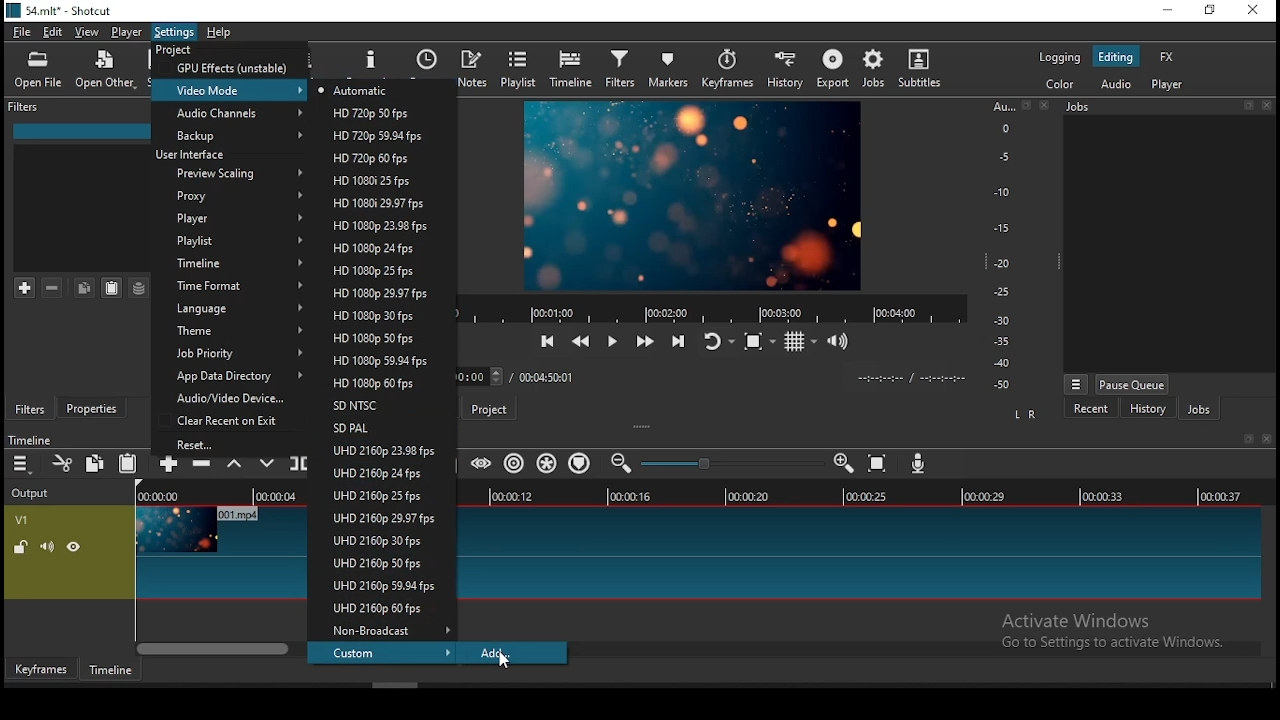 The width and height of the screenshot is (1280, 720). What do you see at coordinates (376, 181) in the screenshot?
I see `resolution option` at bounding box center [376, 181].